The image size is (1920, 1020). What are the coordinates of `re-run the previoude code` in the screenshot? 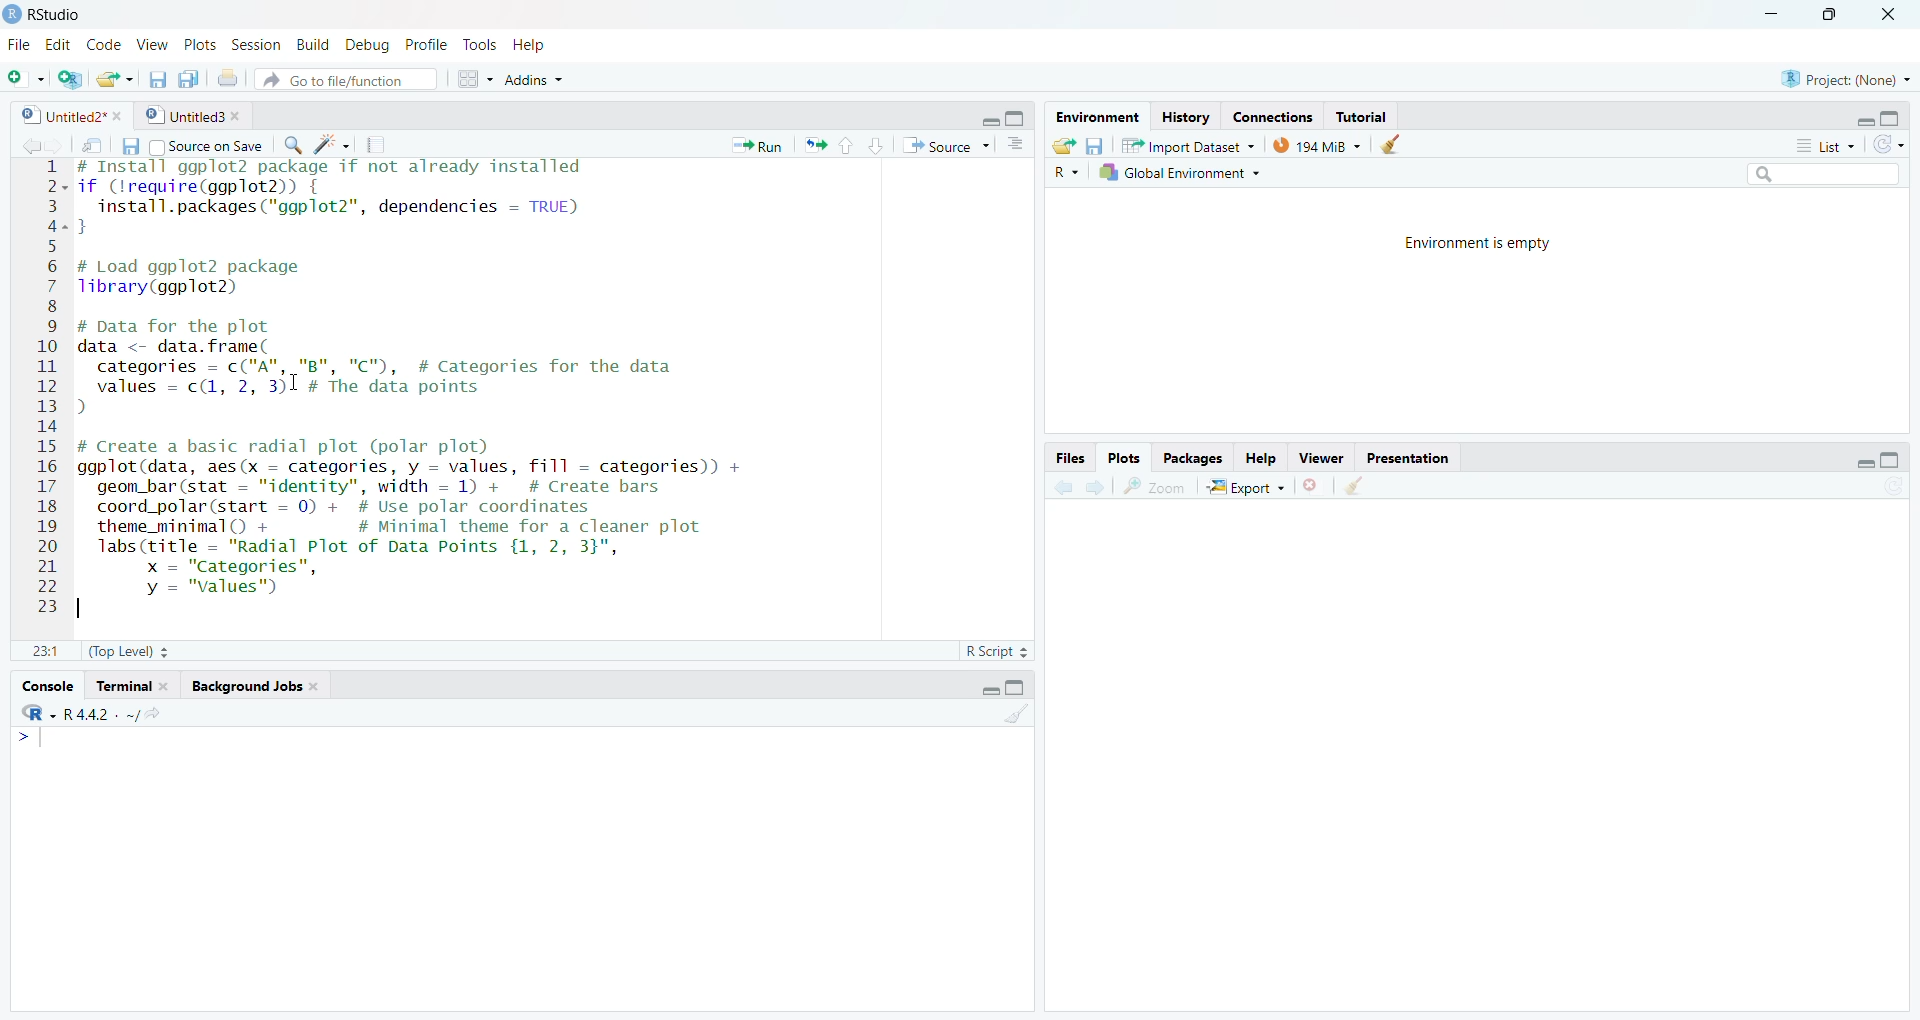 It's located at (815, 146).